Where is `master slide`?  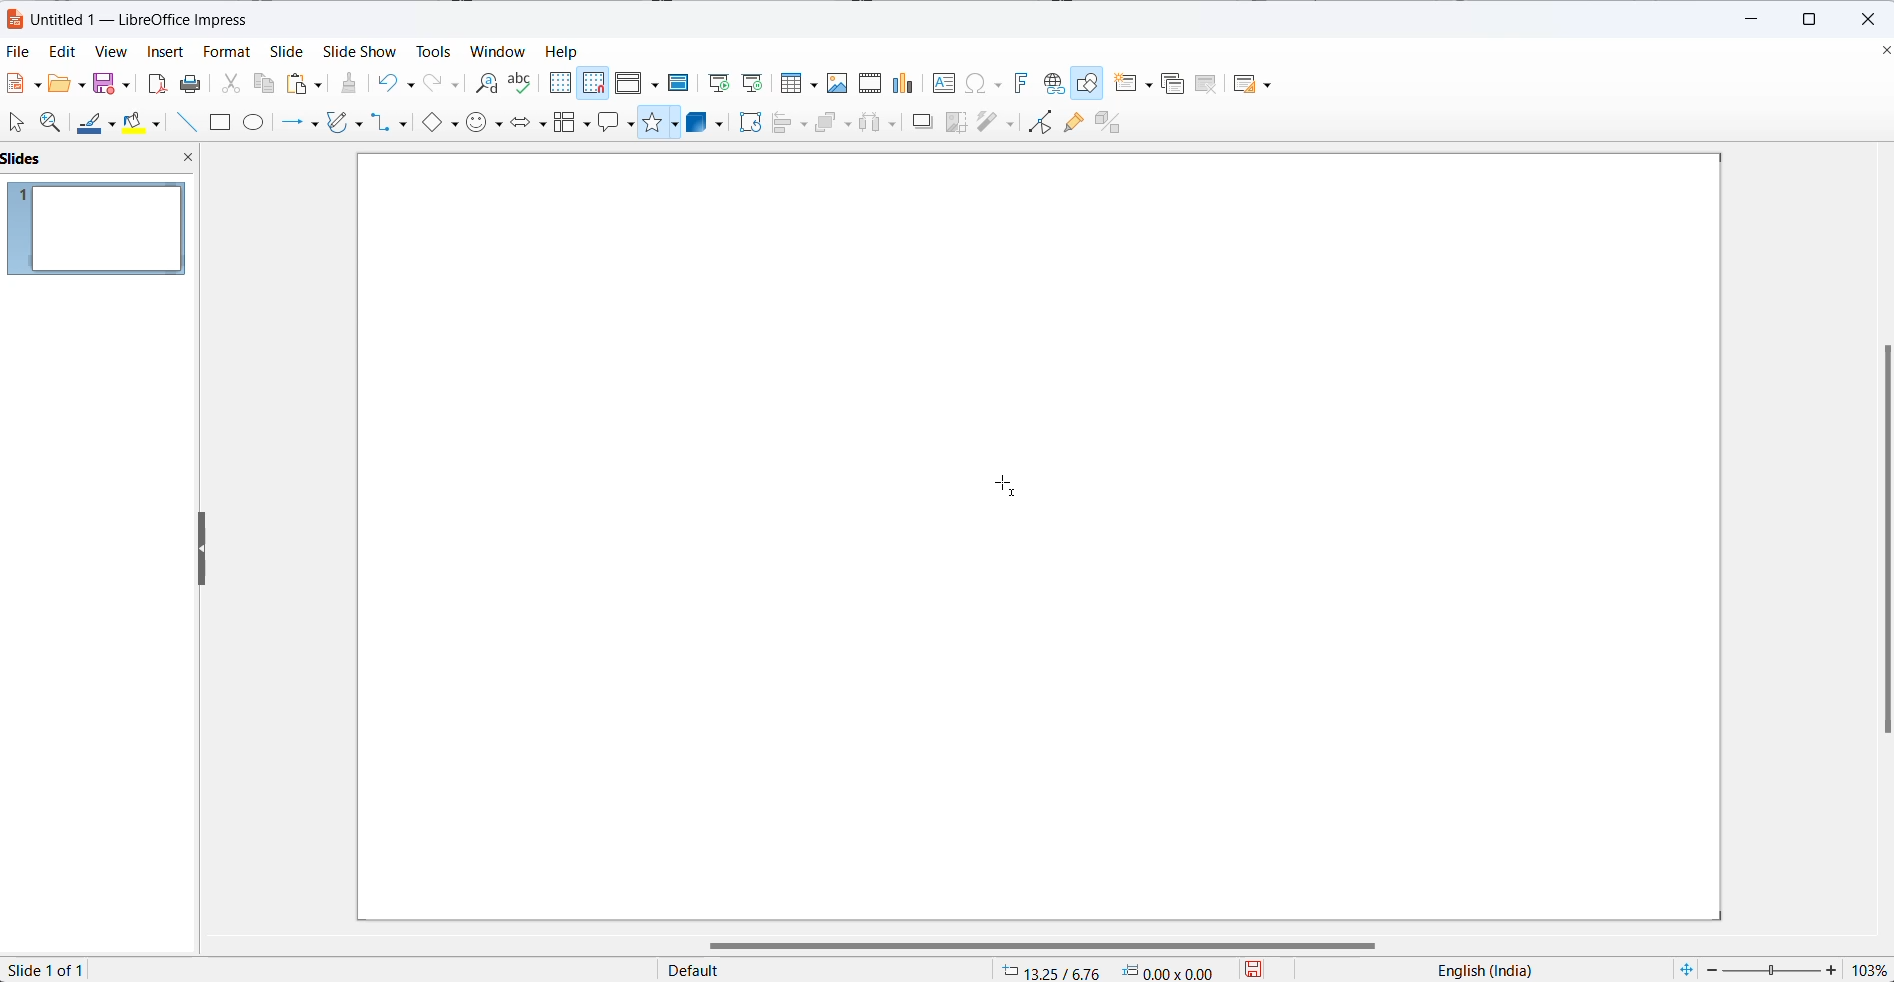 master slide is located at coordinates (679, 81).